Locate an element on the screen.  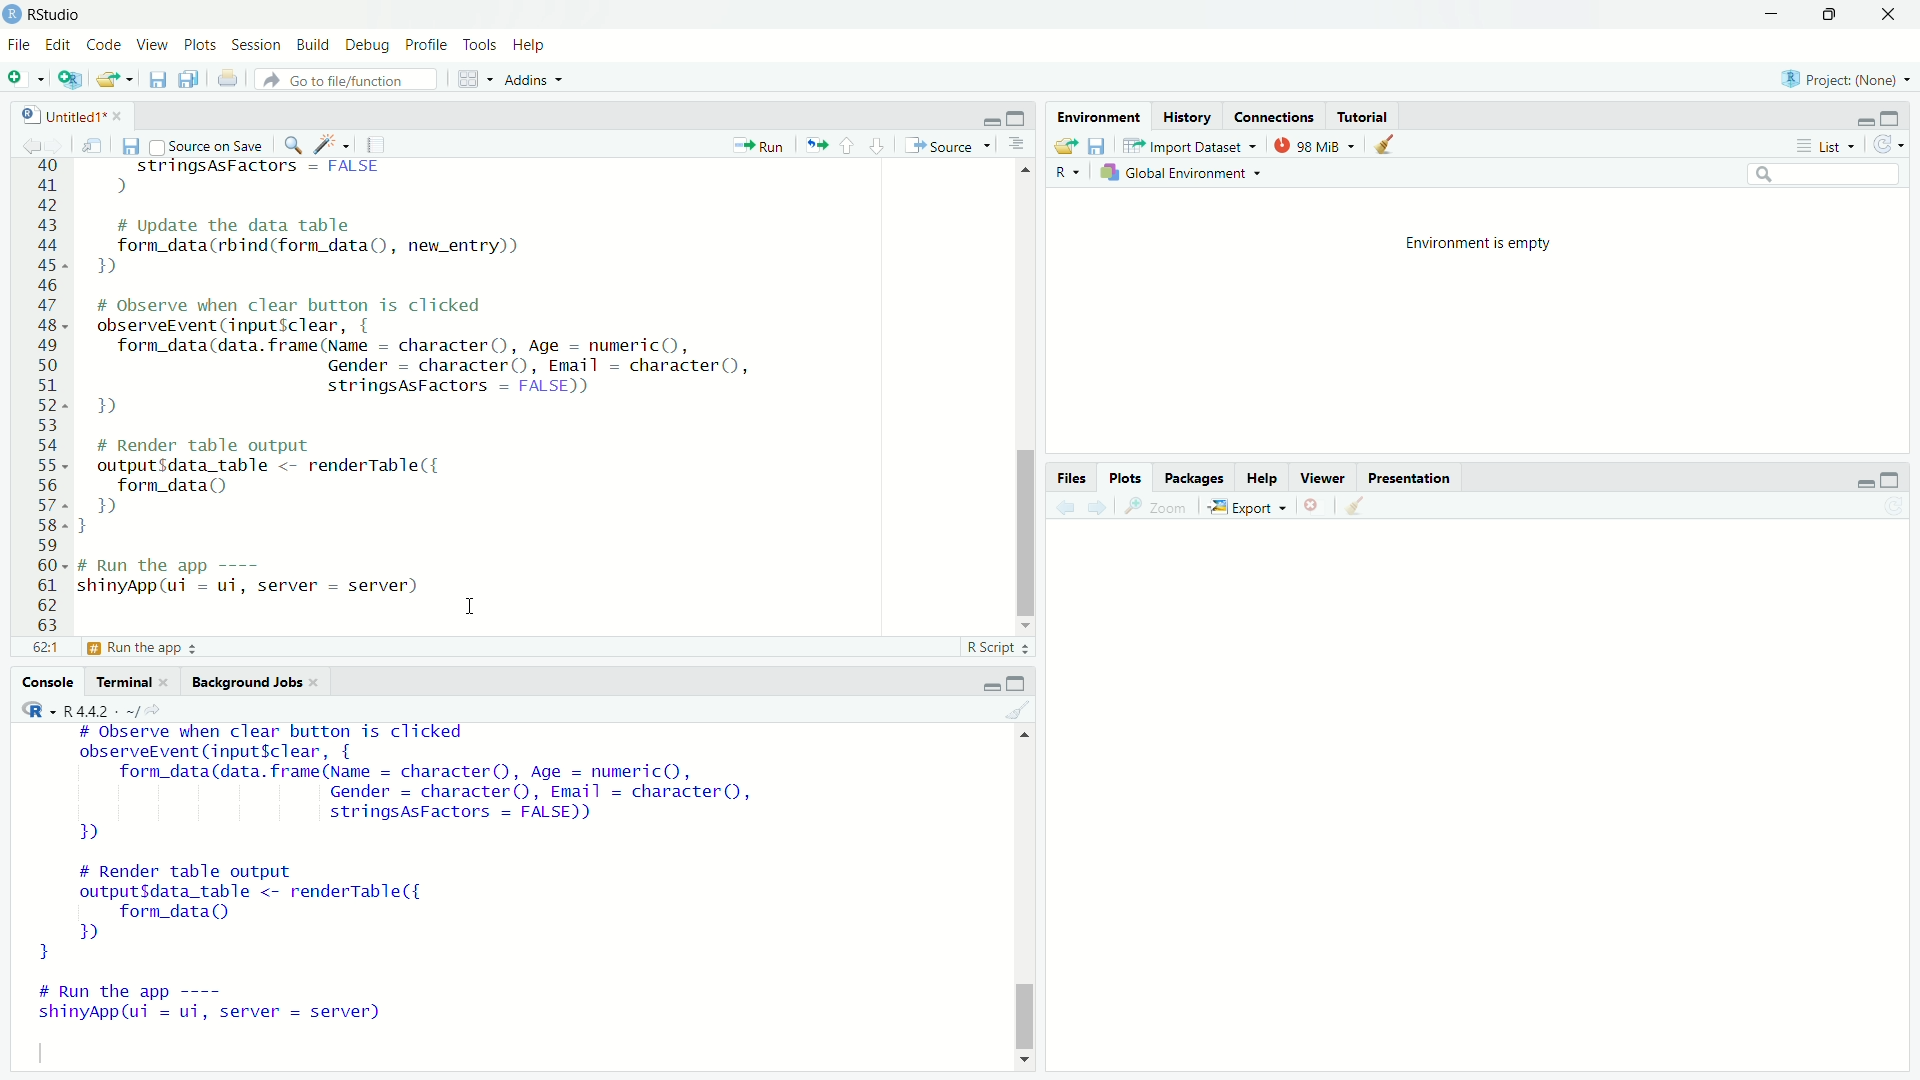
terminal is located at coordinates (123, 682).